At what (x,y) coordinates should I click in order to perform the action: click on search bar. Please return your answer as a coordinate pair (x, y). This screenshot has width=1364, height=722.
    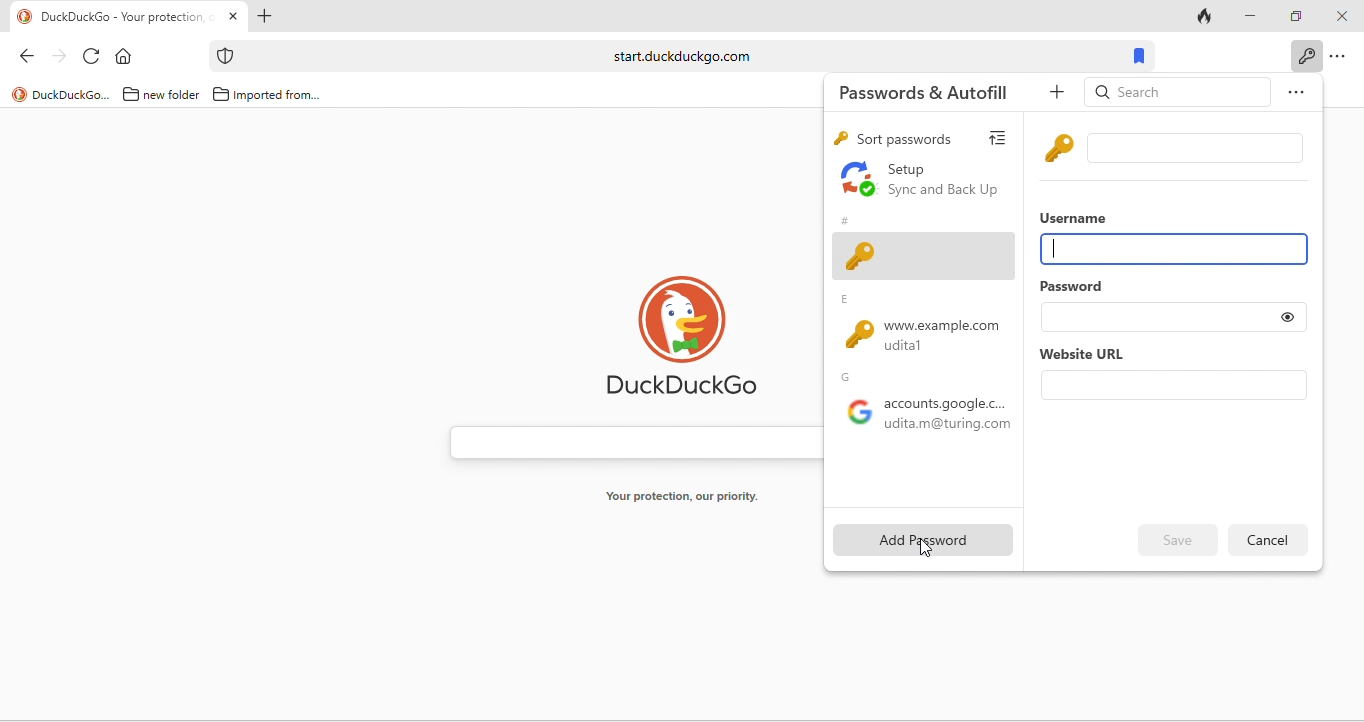
    Looking at the image, I should click on (626, 438).